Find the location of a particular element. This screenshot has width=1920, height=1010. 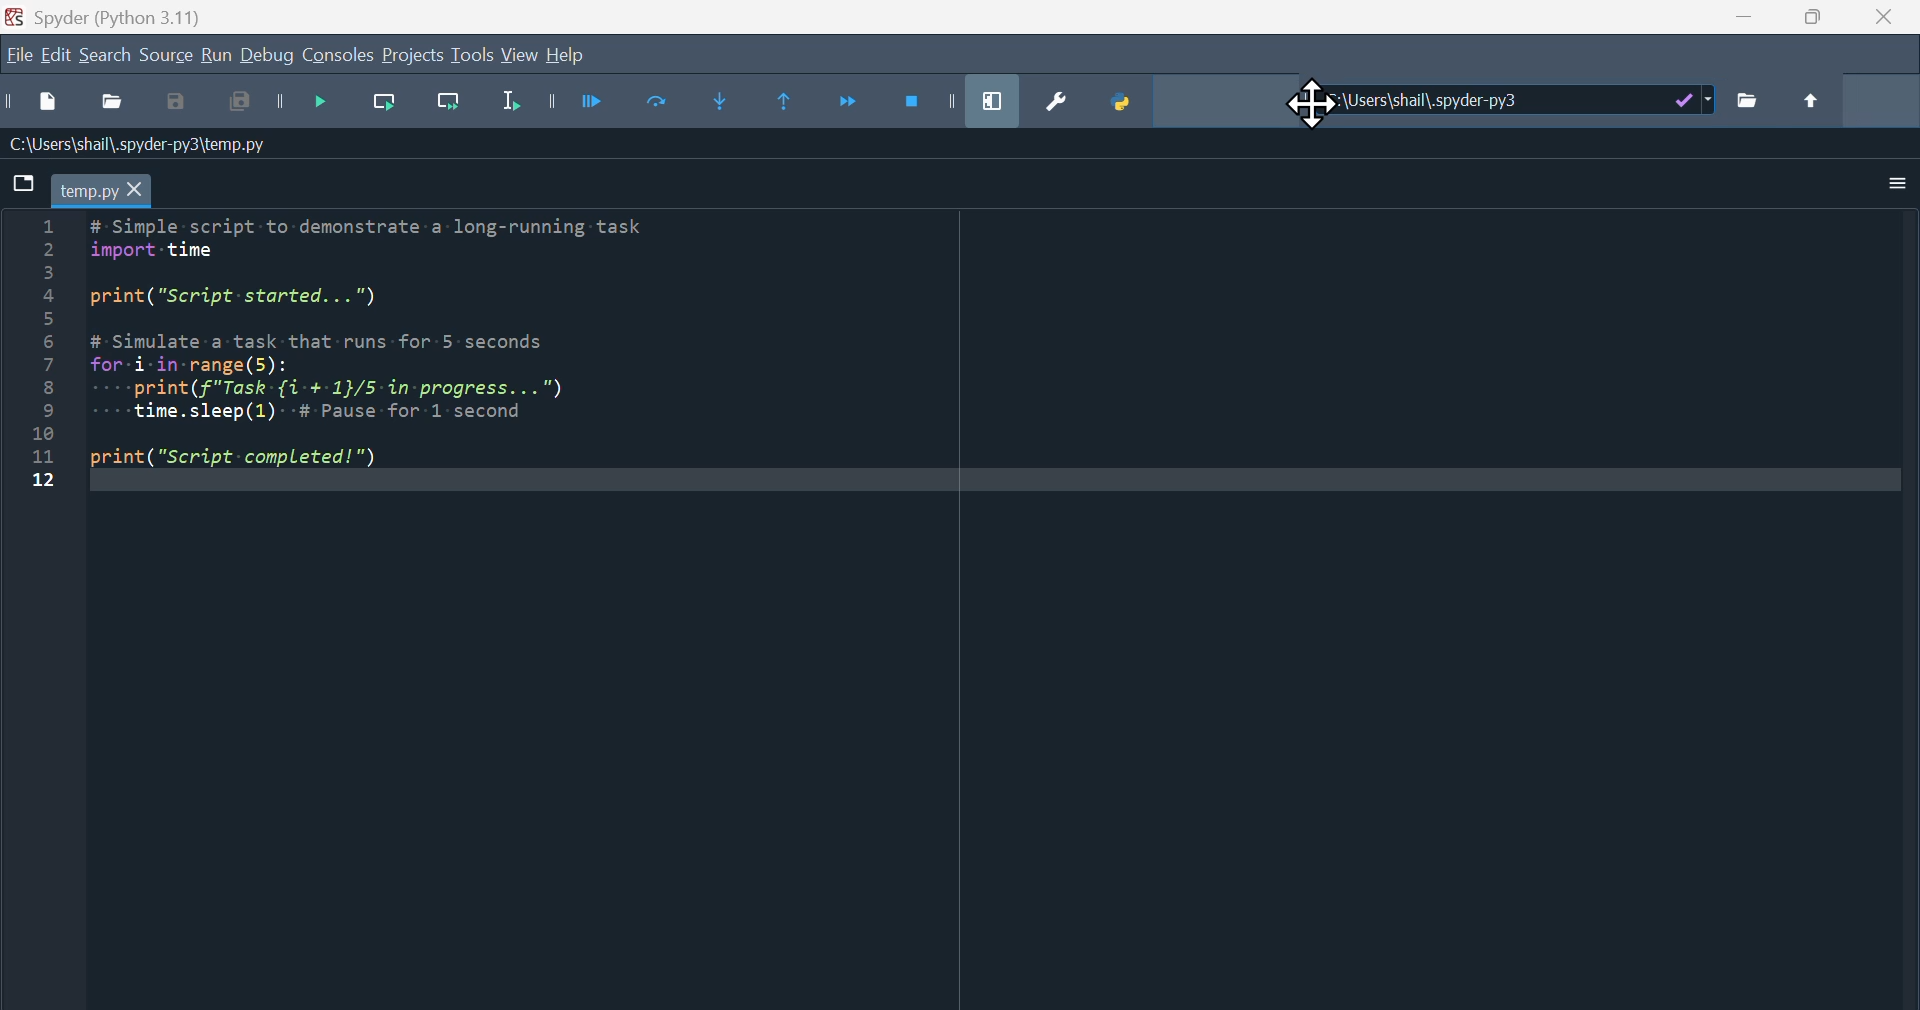

Continue execution until next function is located at coordinates (851, 106).